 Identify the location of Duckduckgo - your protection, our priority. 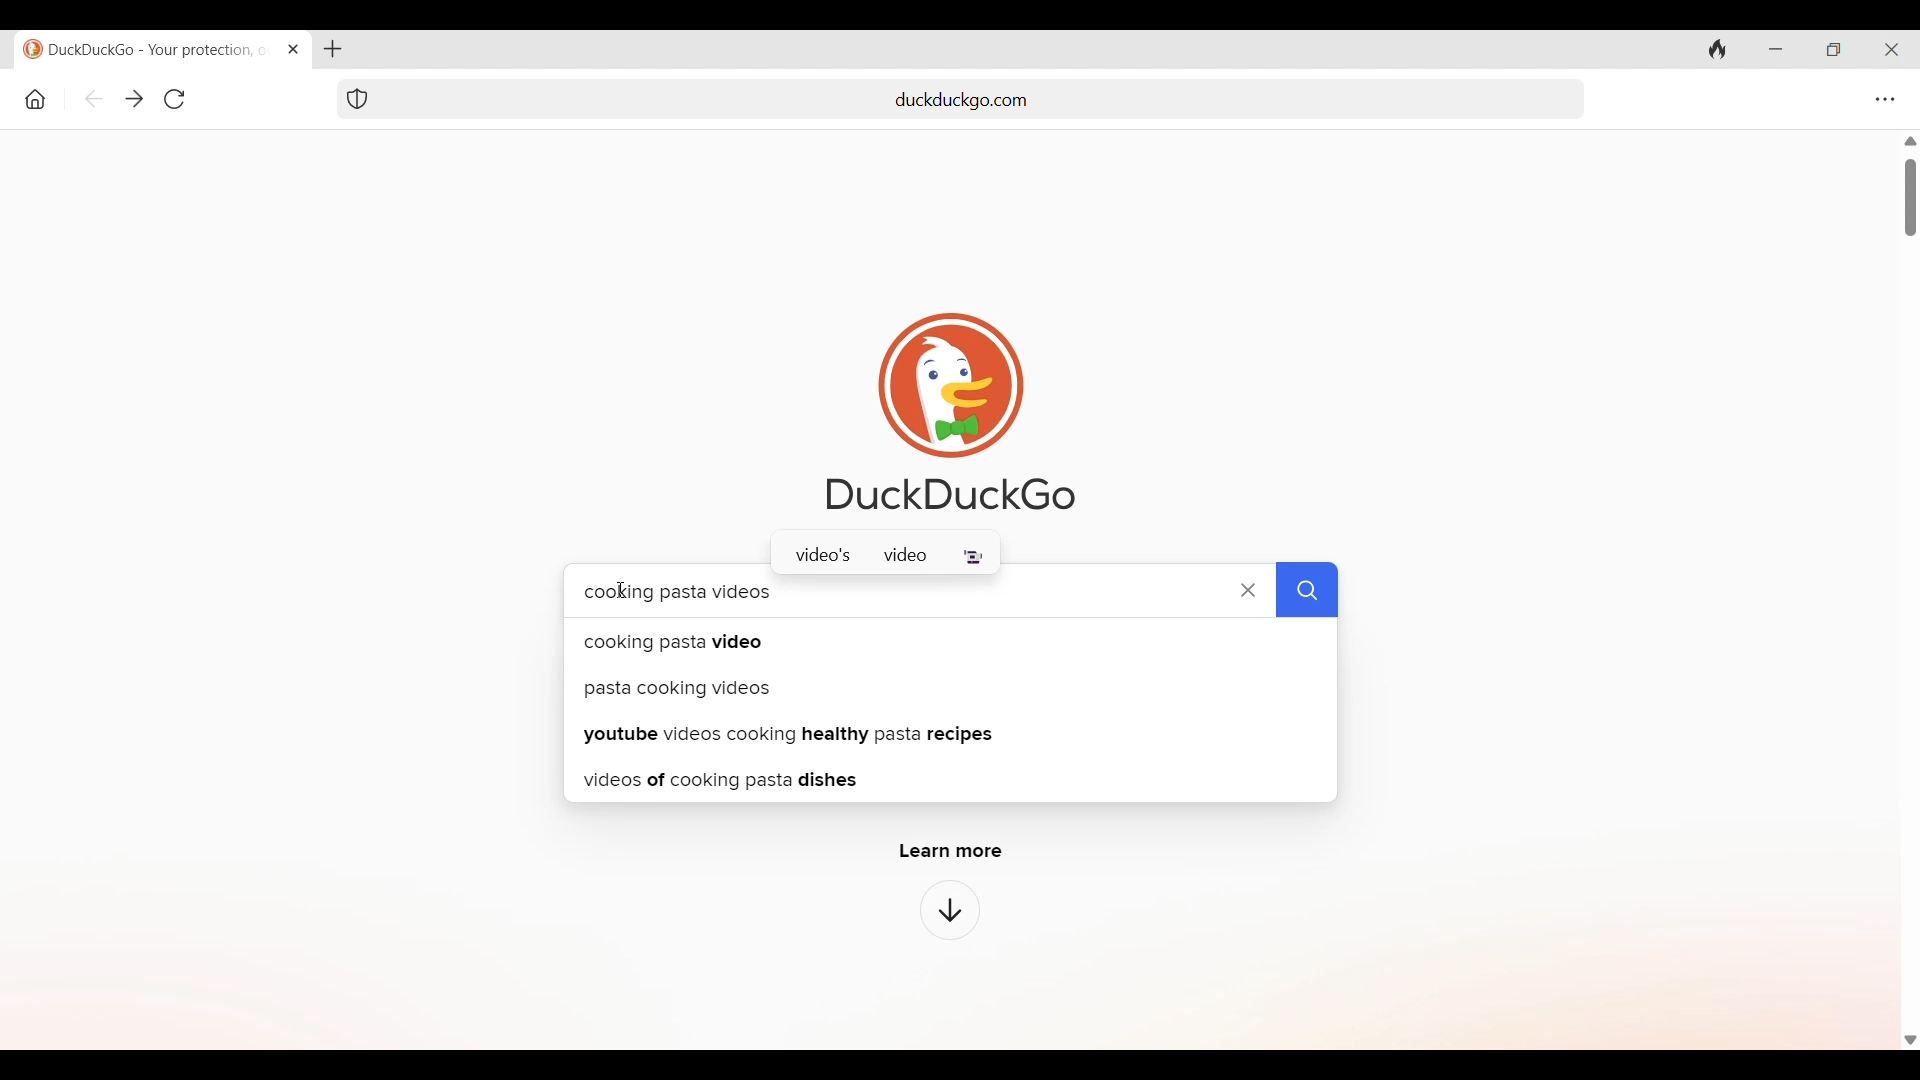
(142, 49).